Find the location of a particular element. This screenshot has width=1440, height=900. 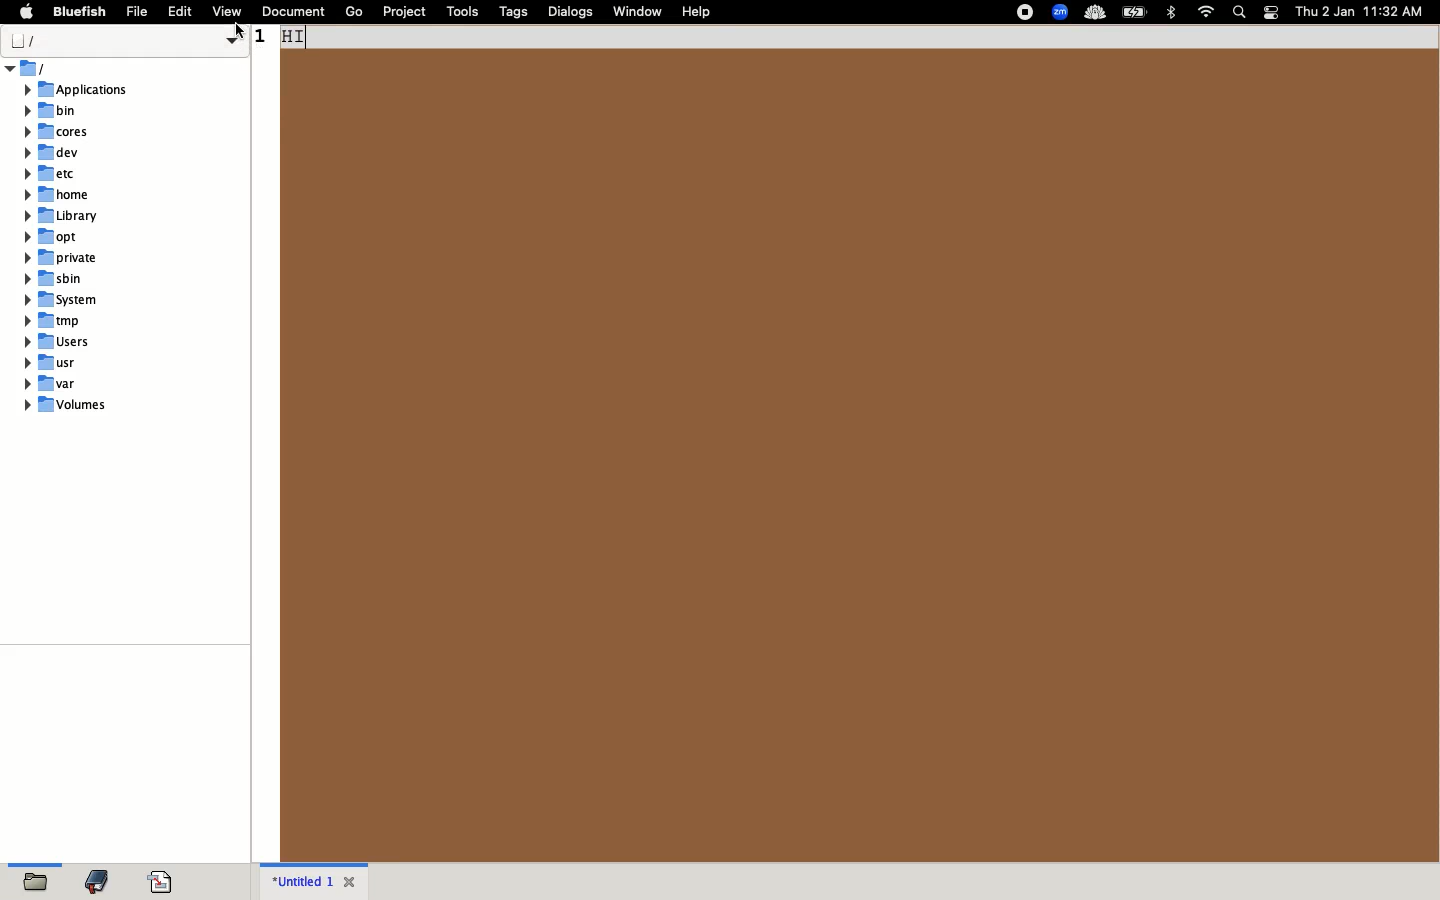

file is located at coordinates (140, 13).